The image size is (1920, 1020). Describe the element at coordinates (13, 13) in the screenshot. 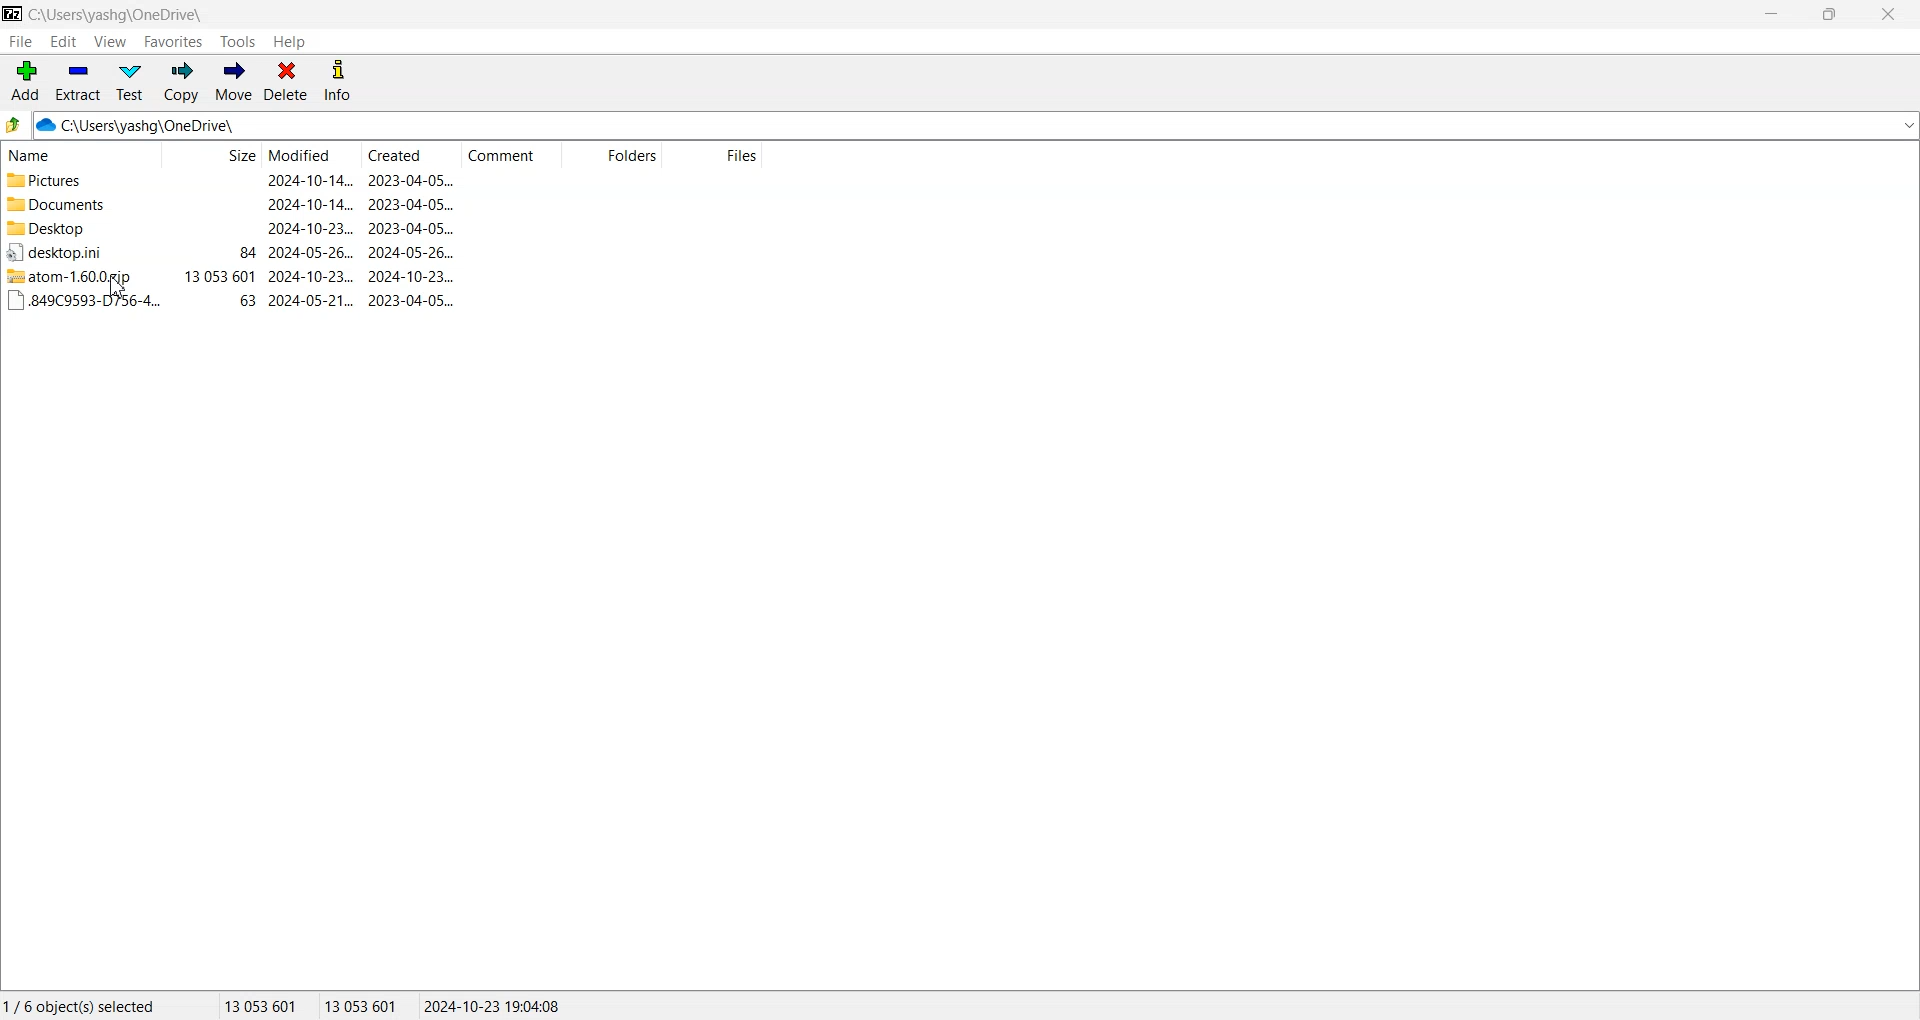

I see `Logo` at that location.